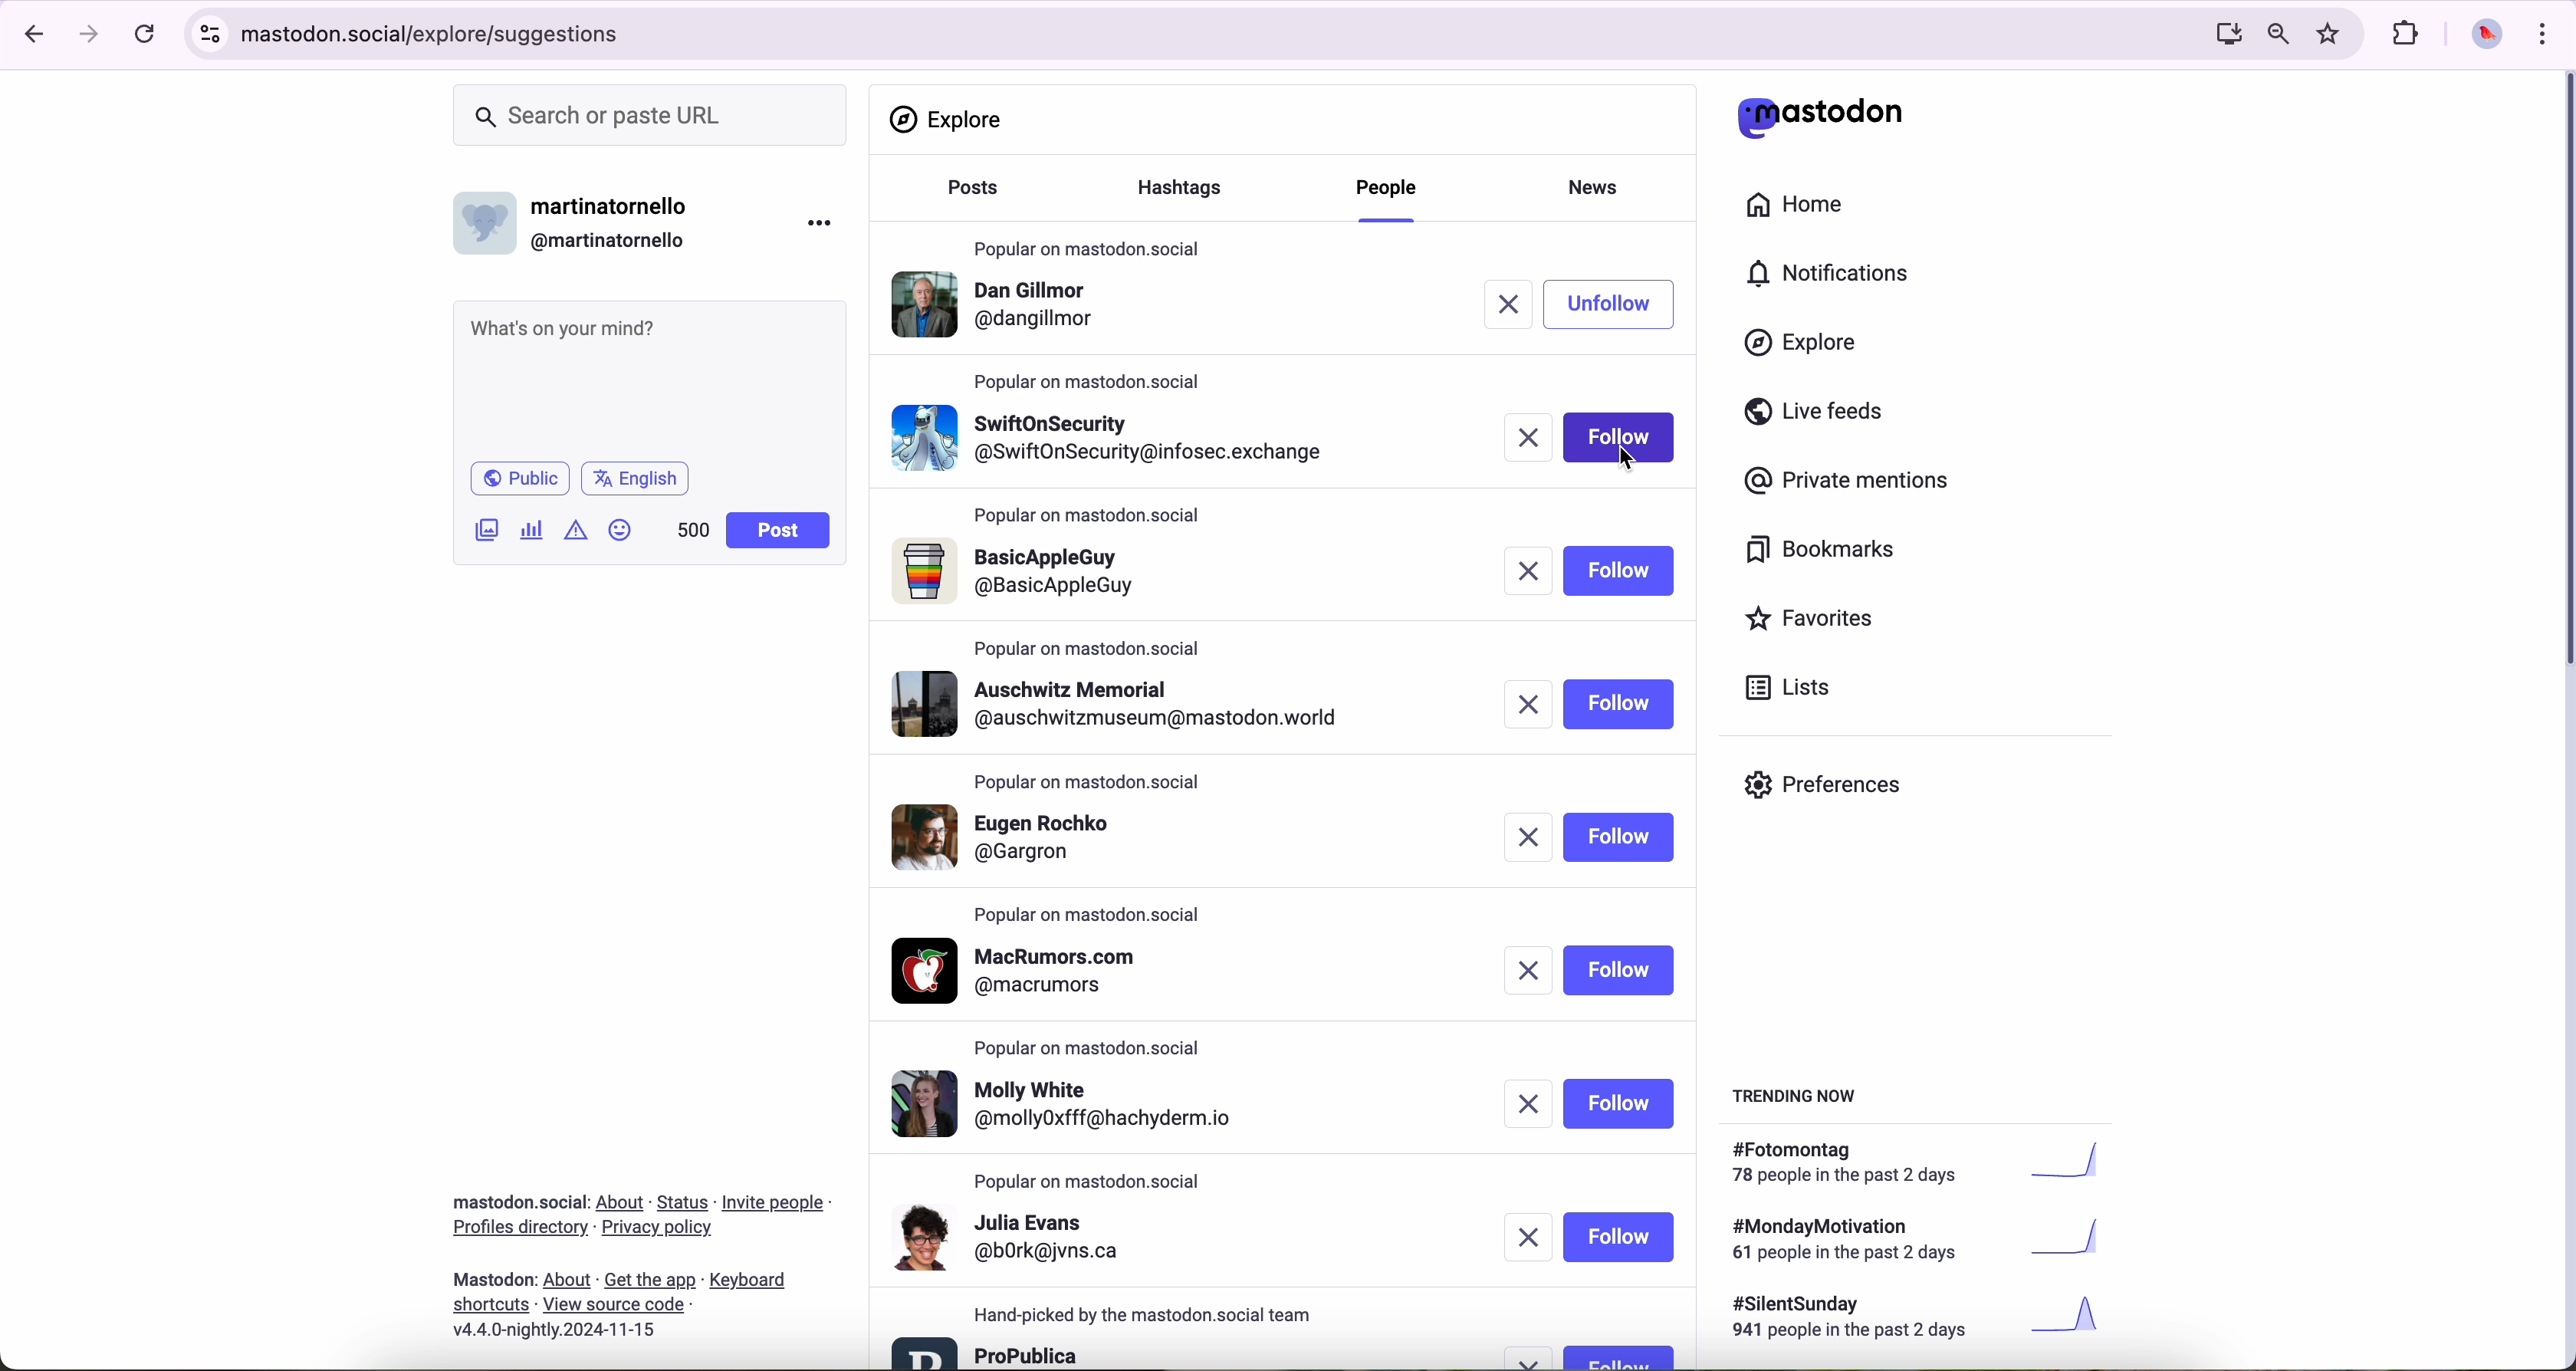 This screenshot has height=1371, width=2576. Describe the element at coordinates (1027, 835) in the screenshot. I see `profile` at that location.